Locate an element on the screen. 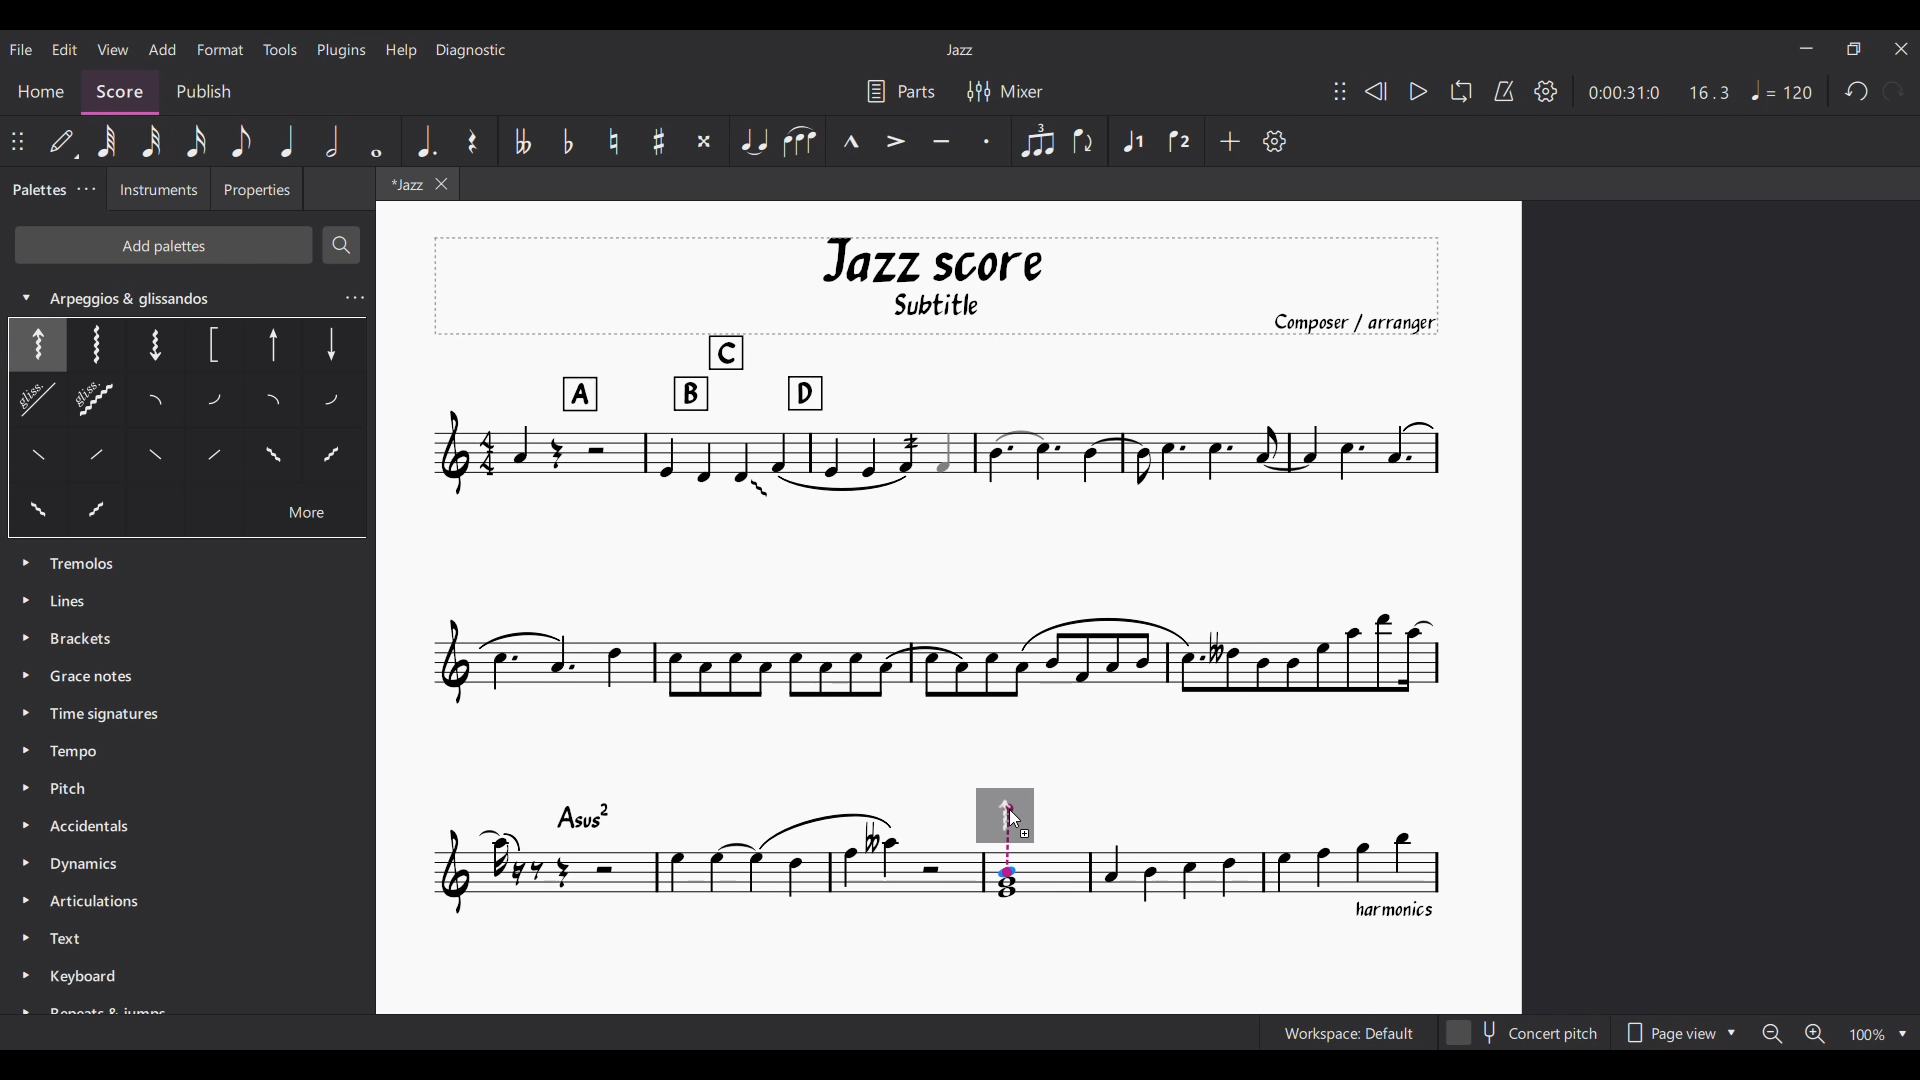 Image resolution: width=1920 pixels, height=1080 pixels. Tuplet is located at coordinates (1036, 141).